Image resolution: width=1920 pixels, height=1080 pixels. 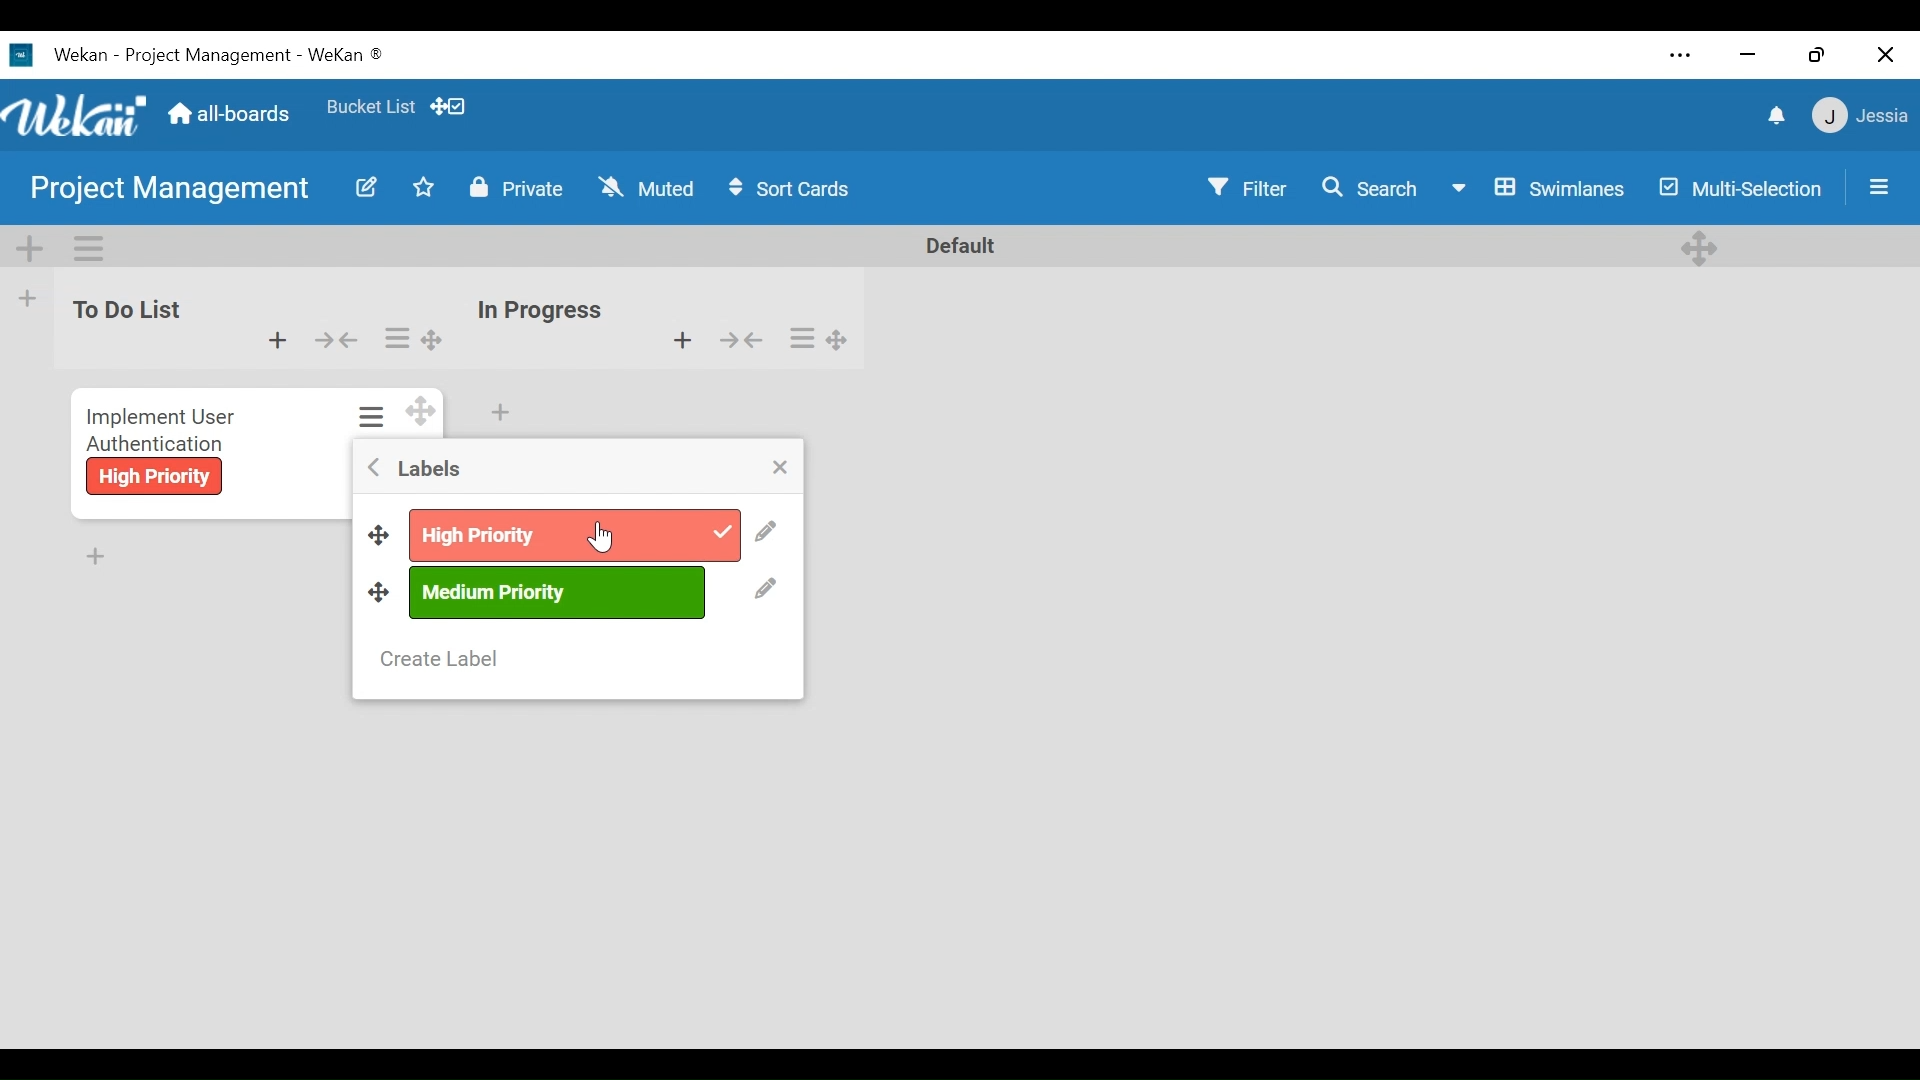 What do you see at coordinates (427, 470) in the screenshot?
I see `Labels` at bounding box center [427, 470].